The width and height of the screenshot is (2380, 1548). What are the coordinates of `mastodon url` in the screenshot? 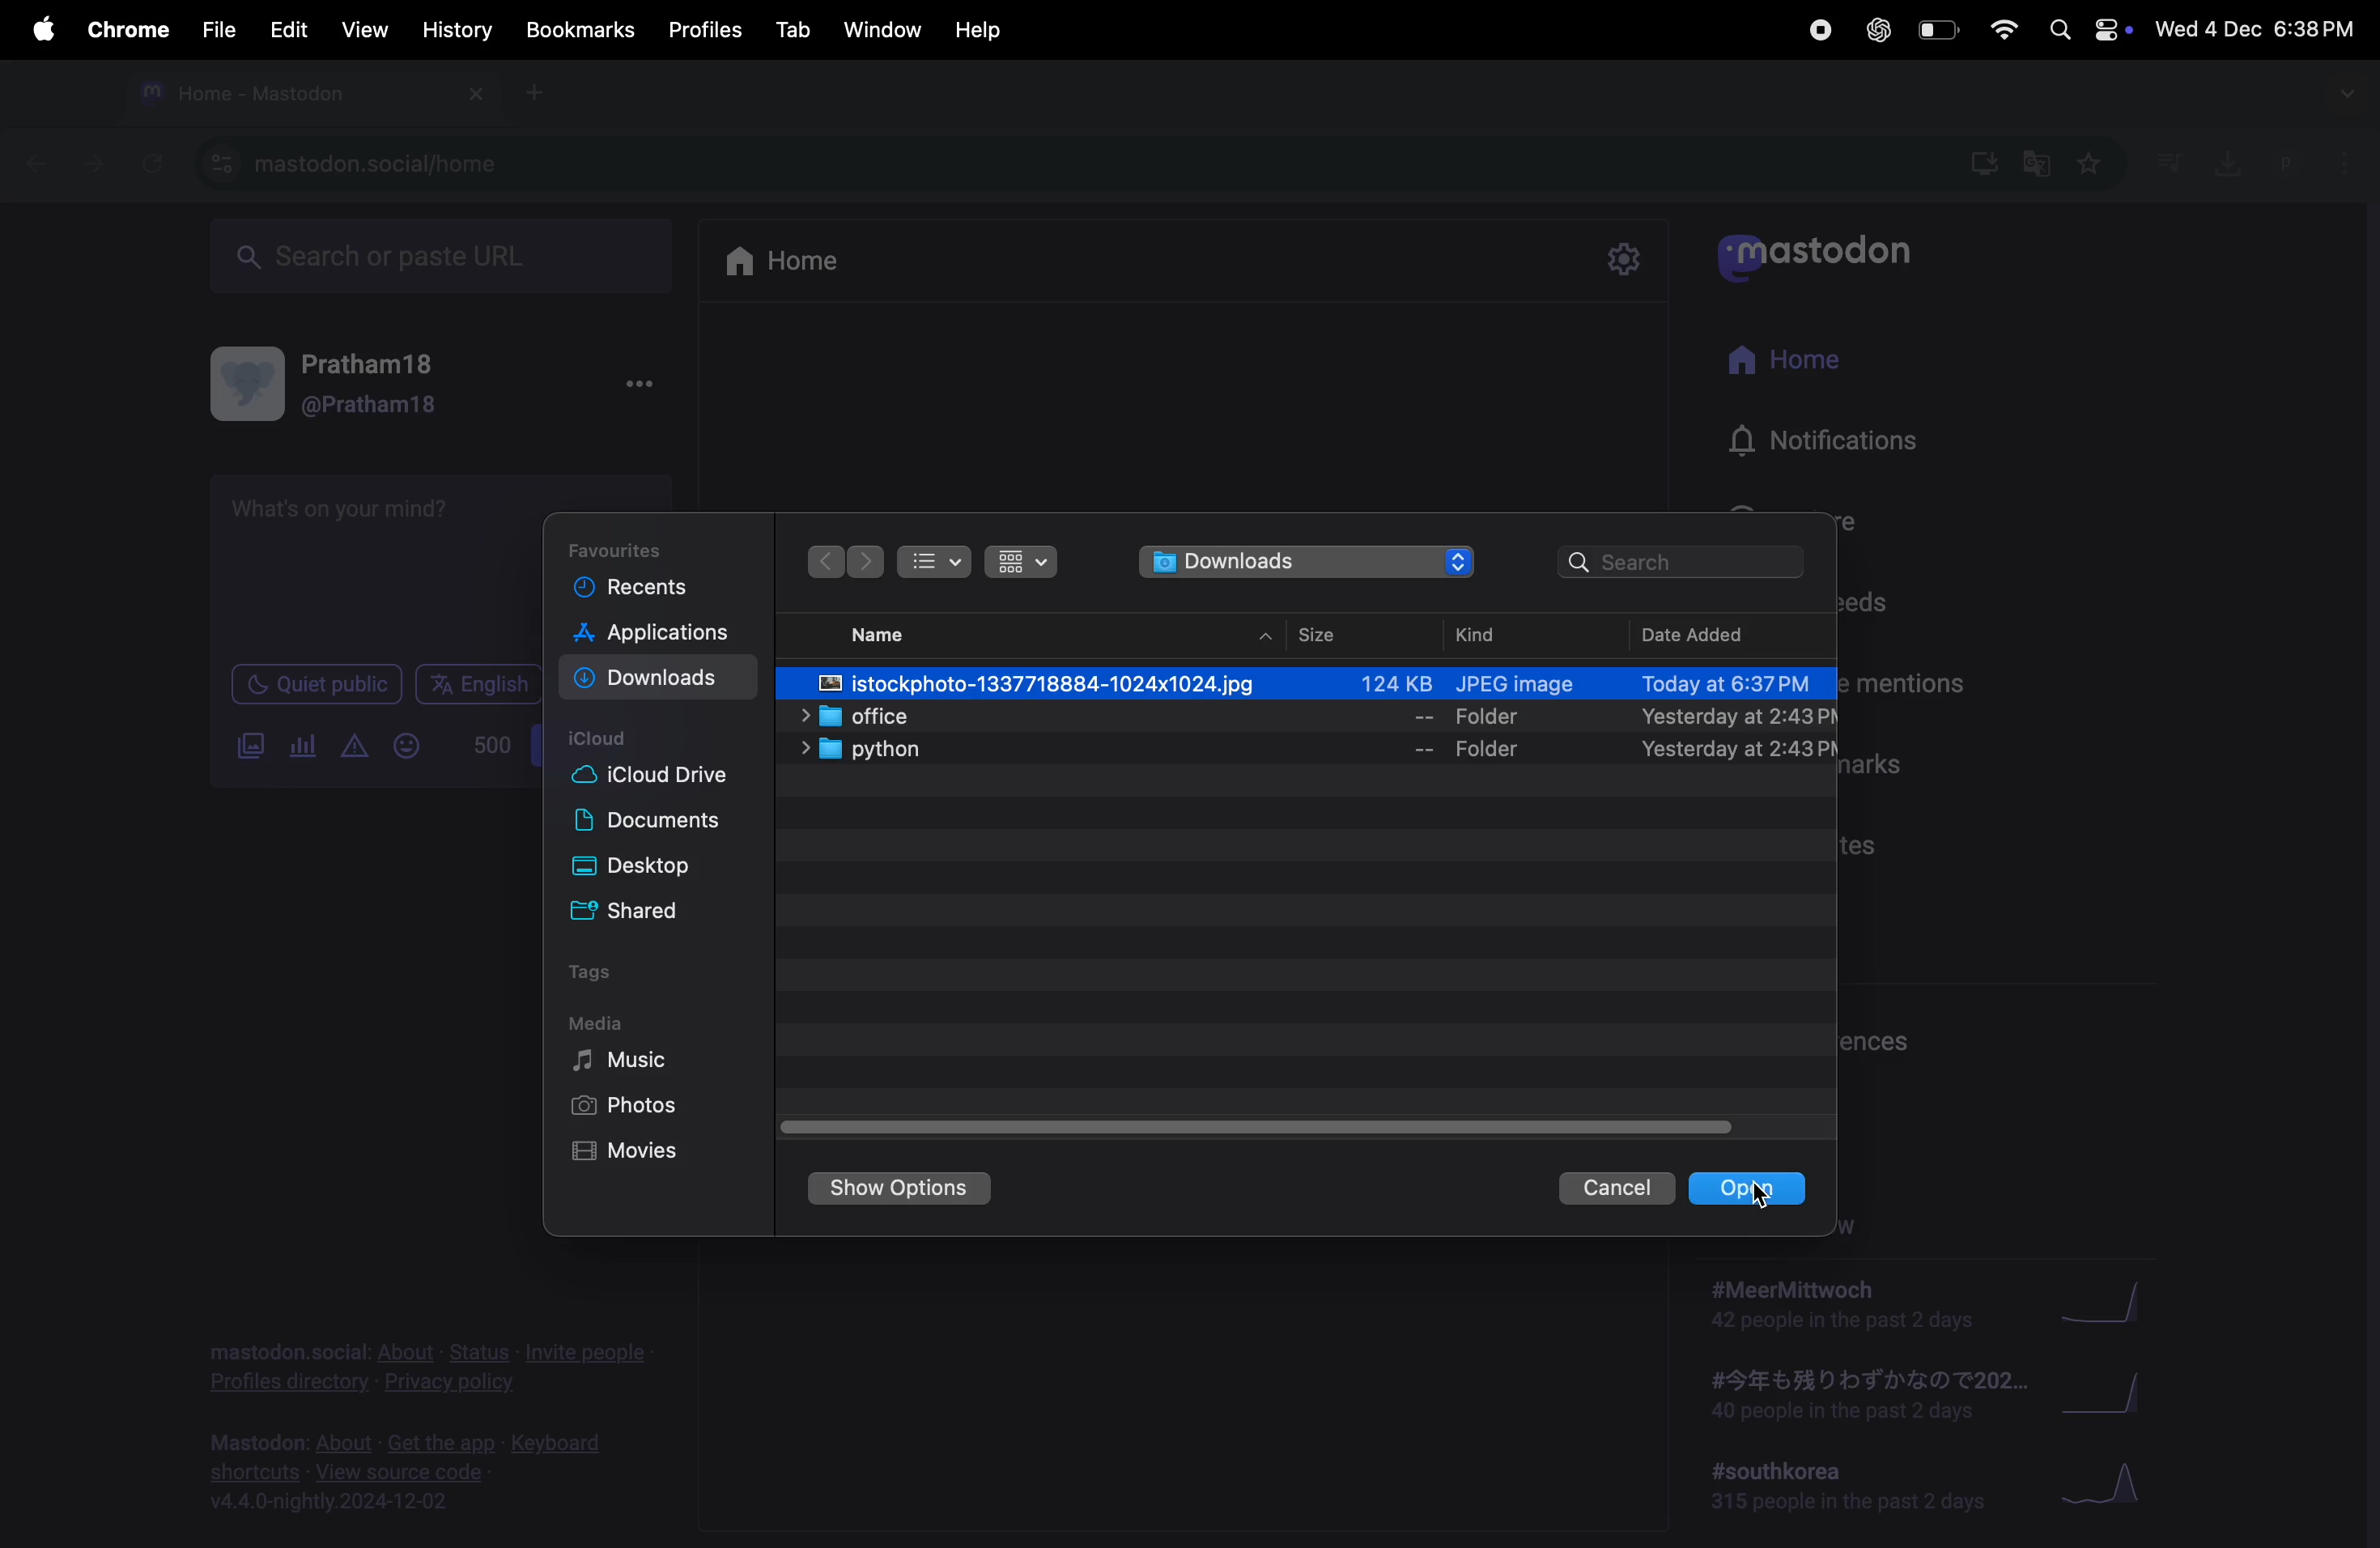 It's located at (352, 163).